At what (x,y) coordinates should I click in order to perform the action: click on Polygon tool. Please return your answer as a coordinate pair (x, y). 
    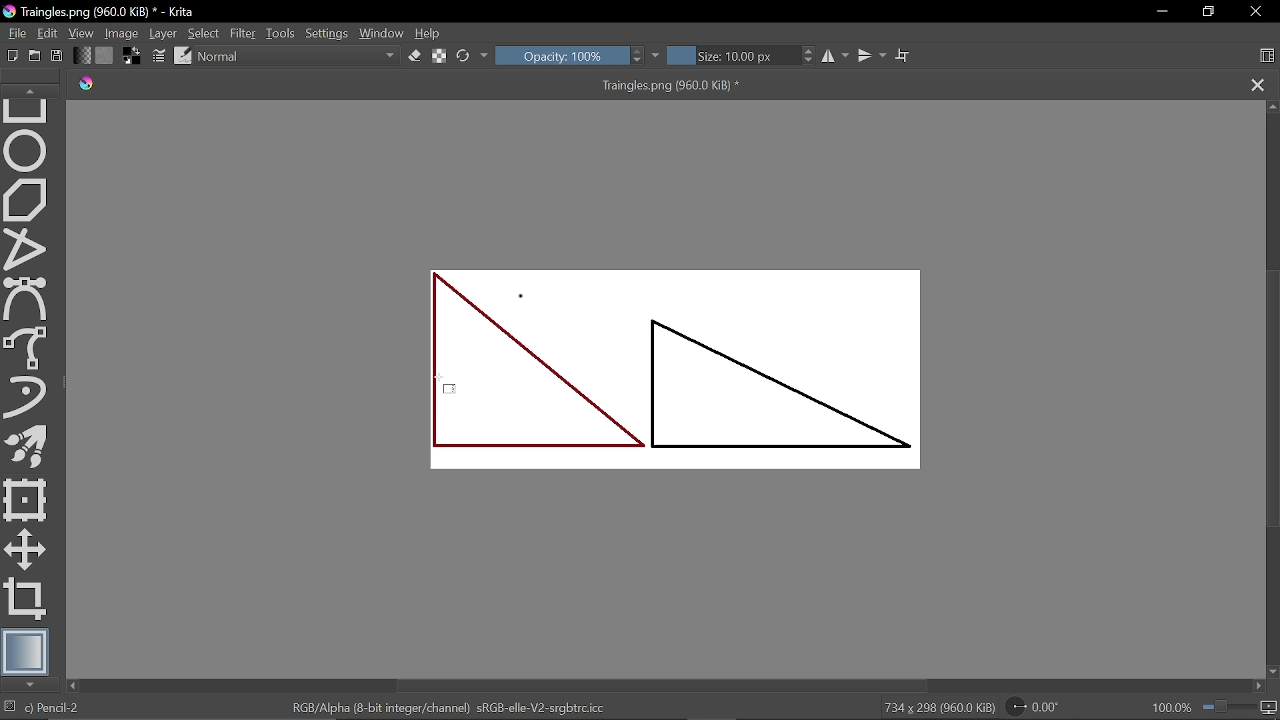
    Looking at the image, I should click on (28, 200).